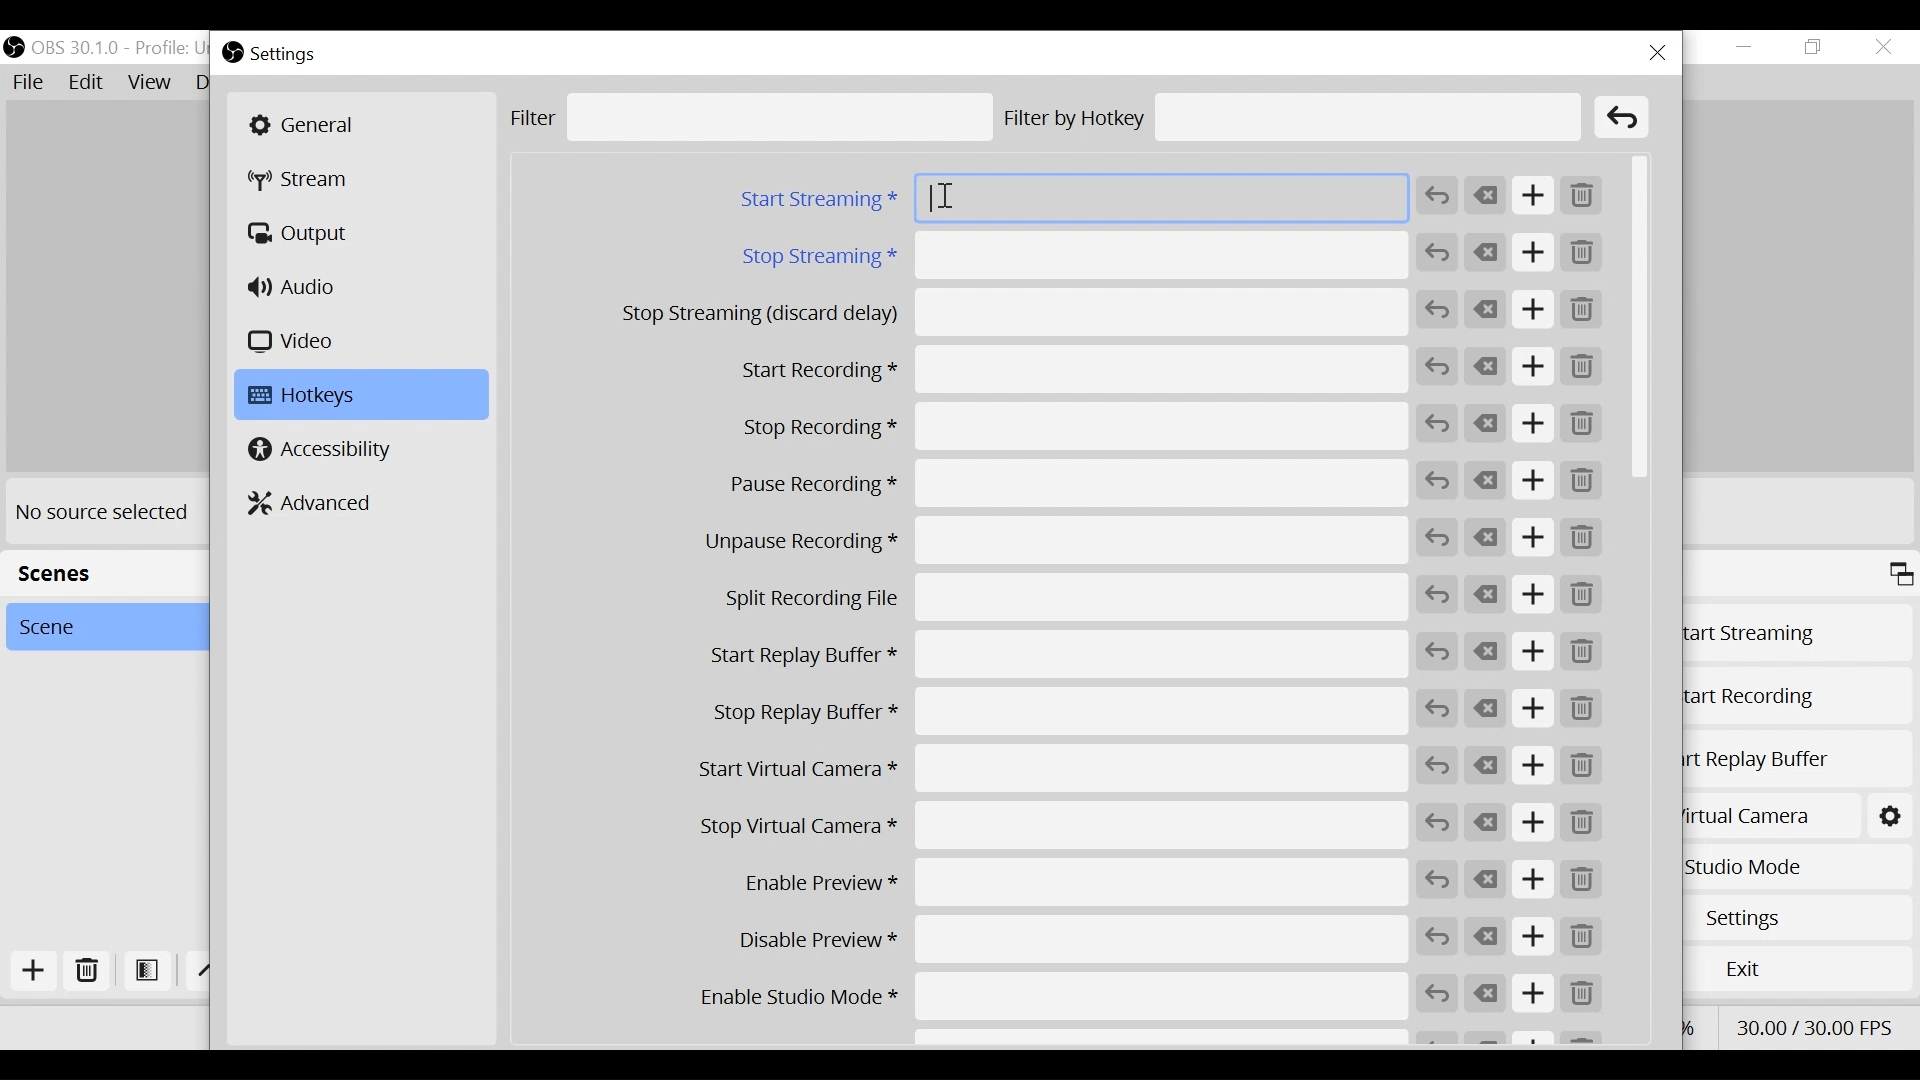 This screenshot has height=1080, width=1920. Describe the element at coordinates (1486, 366) in the screenshot. I see `Clear` at that location.